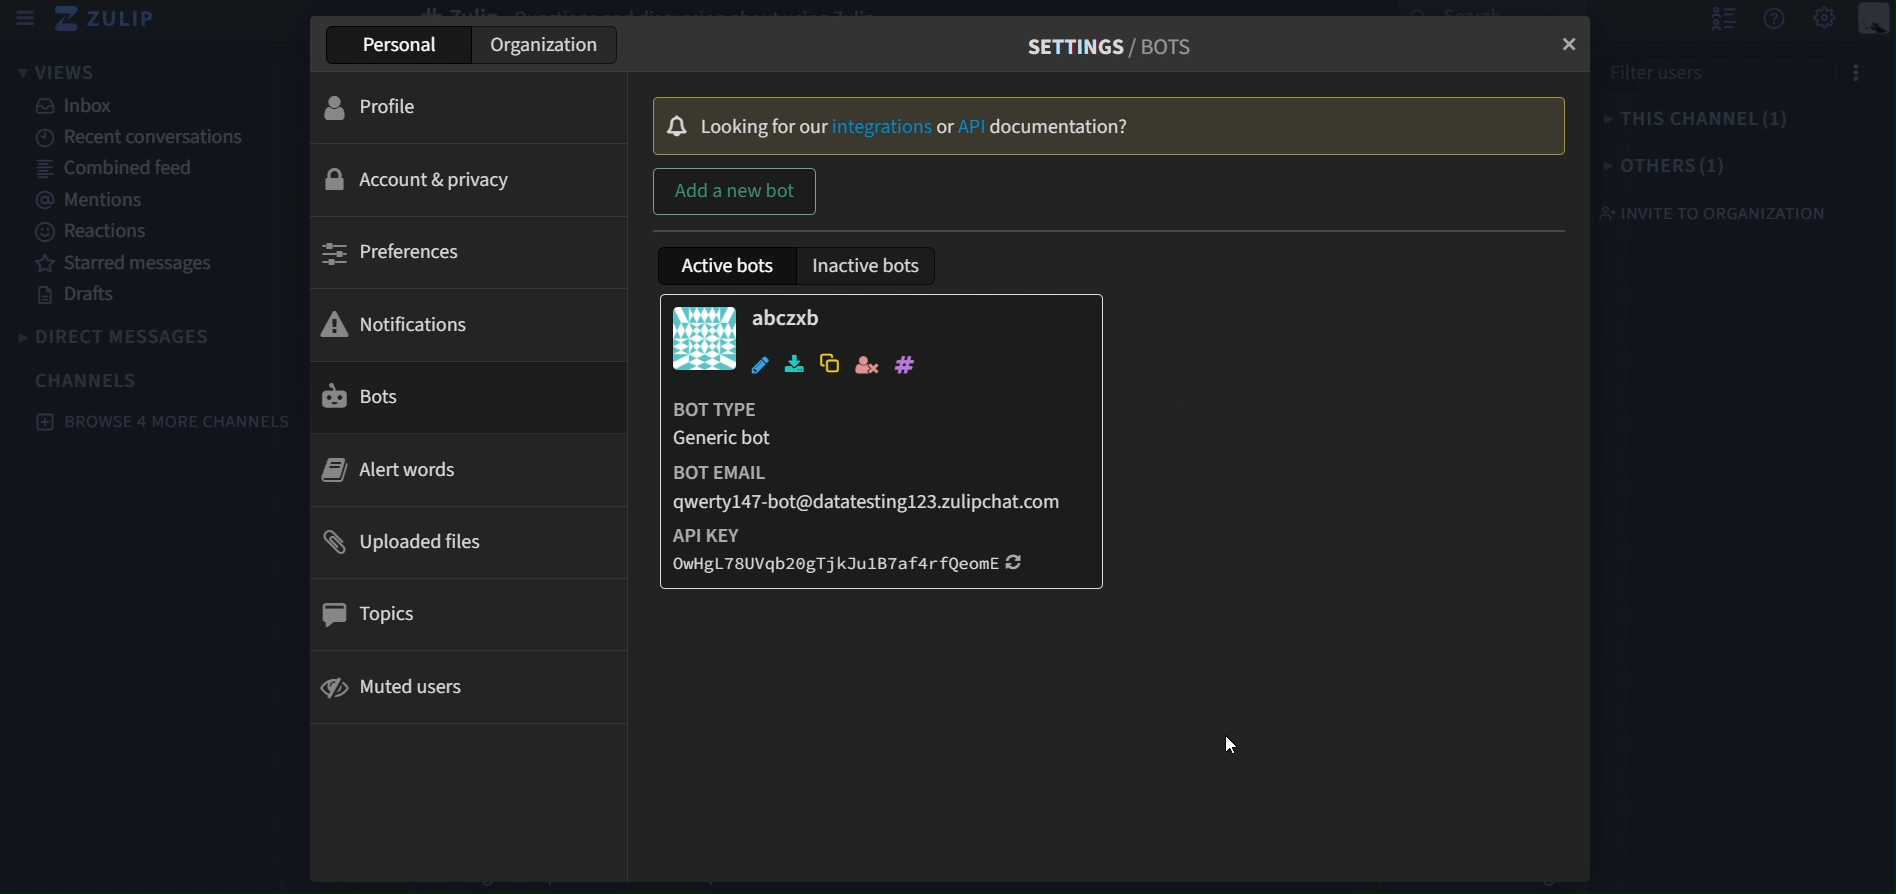 The height and width of the screenshot is (894, 1896). Describe the element at coordinates (557, 49) in the screenshot. I see `organization` at that location.